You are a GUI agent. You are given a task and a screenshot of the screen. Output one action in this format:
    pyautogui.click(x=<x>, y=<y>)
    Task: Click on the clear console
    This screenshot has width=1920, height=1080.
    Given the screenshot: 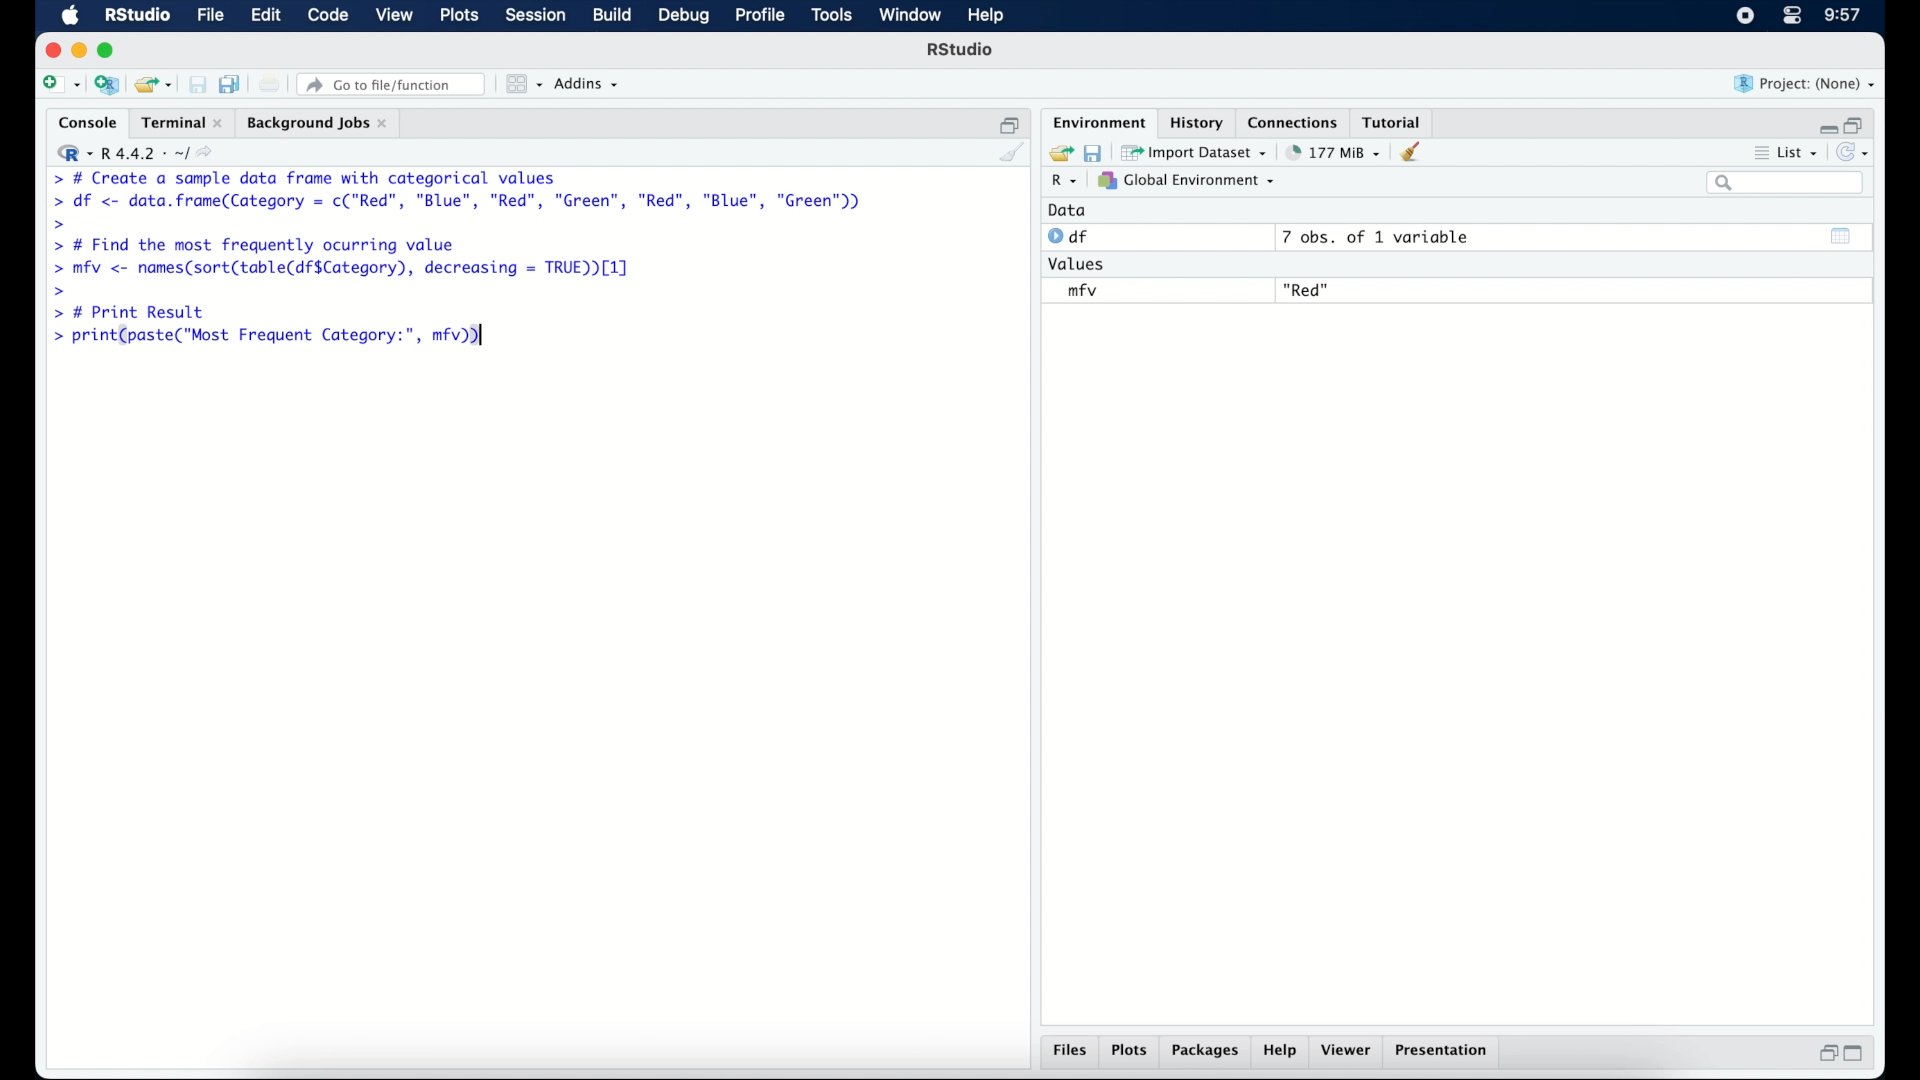 What is the action you would take?
    pyautogui.click(x=1013, y=153)
    